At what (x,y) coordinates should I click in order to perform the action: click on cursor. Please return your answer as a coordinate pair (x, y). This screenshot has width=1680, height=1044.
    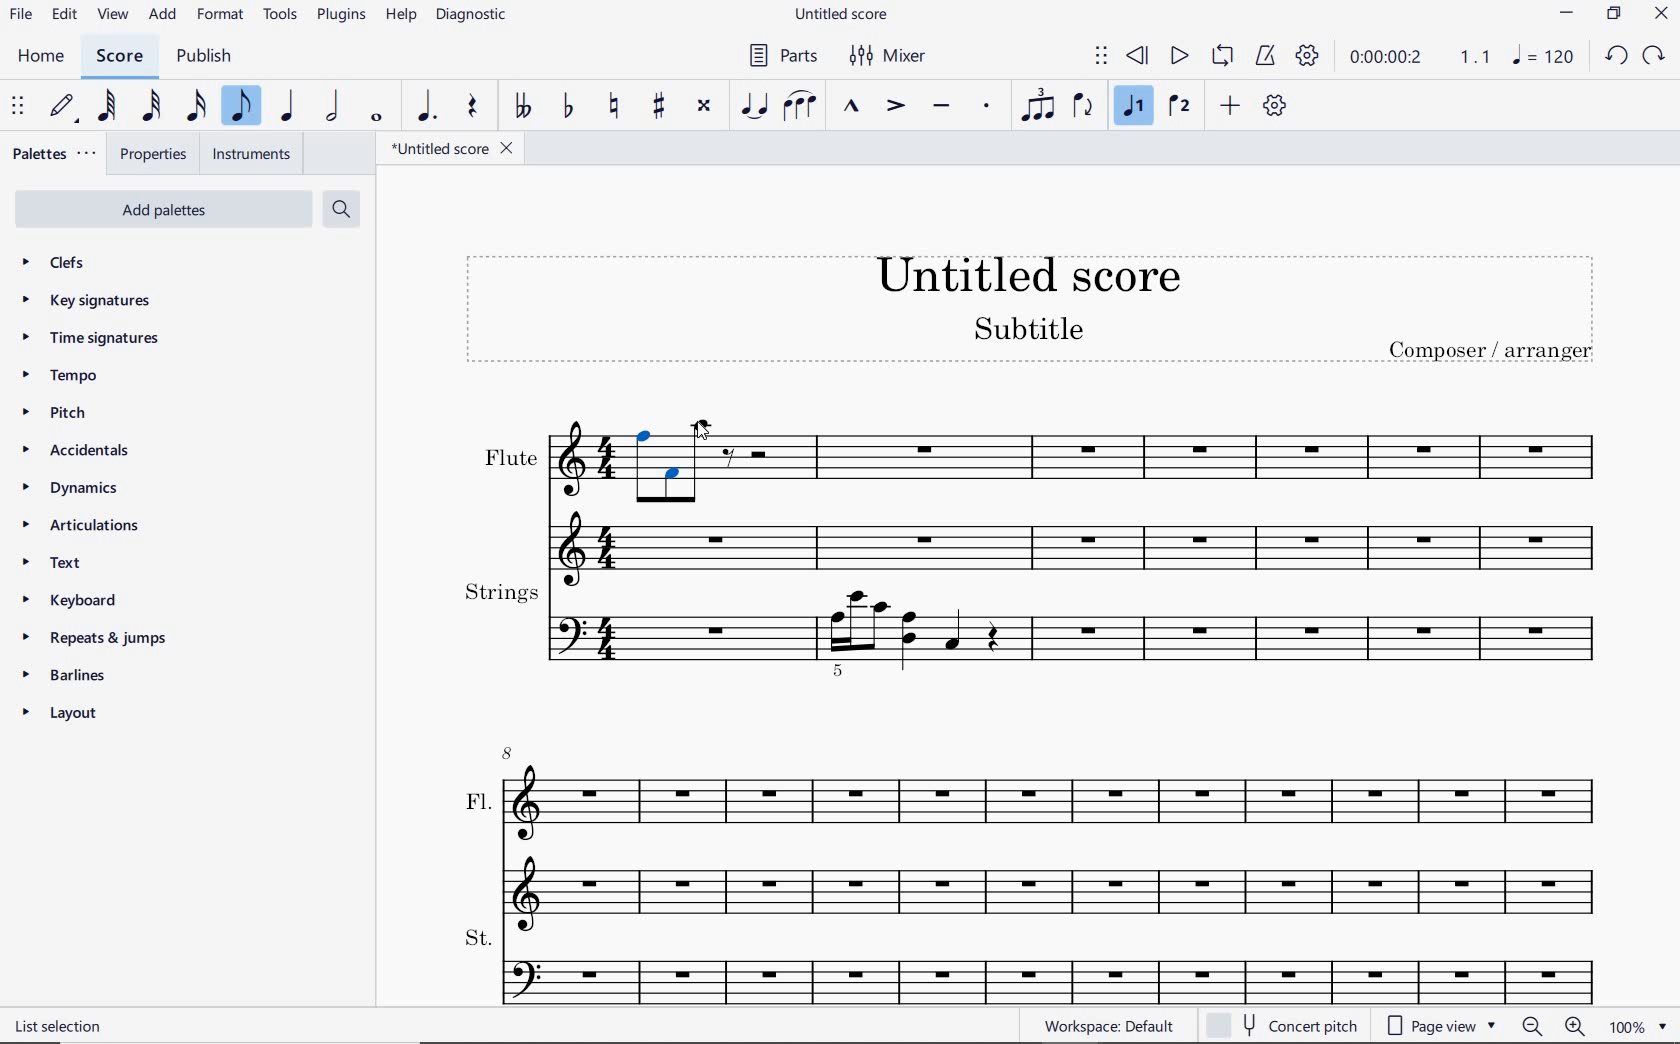
    Looking at the image, I should click on (700, 431).